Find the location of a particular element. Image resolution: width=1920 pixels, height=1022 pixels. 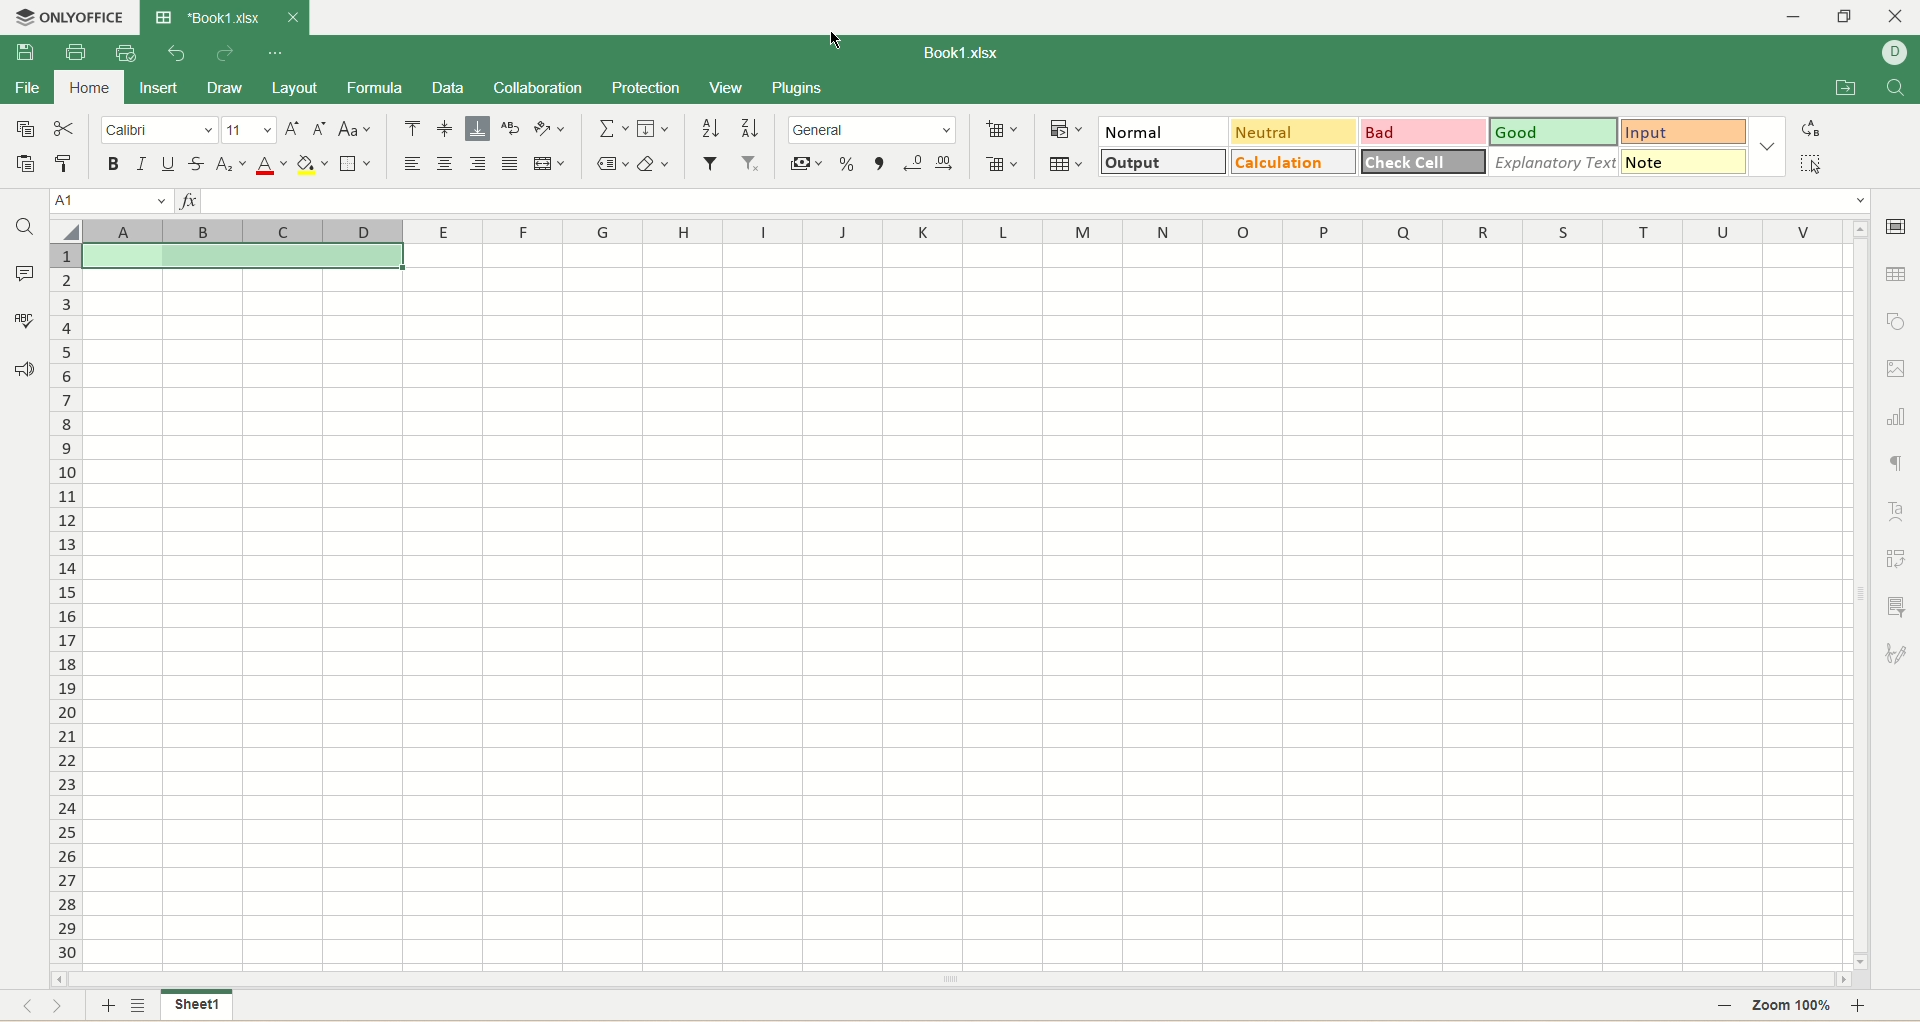

table is located at coordinates (1070, 164).